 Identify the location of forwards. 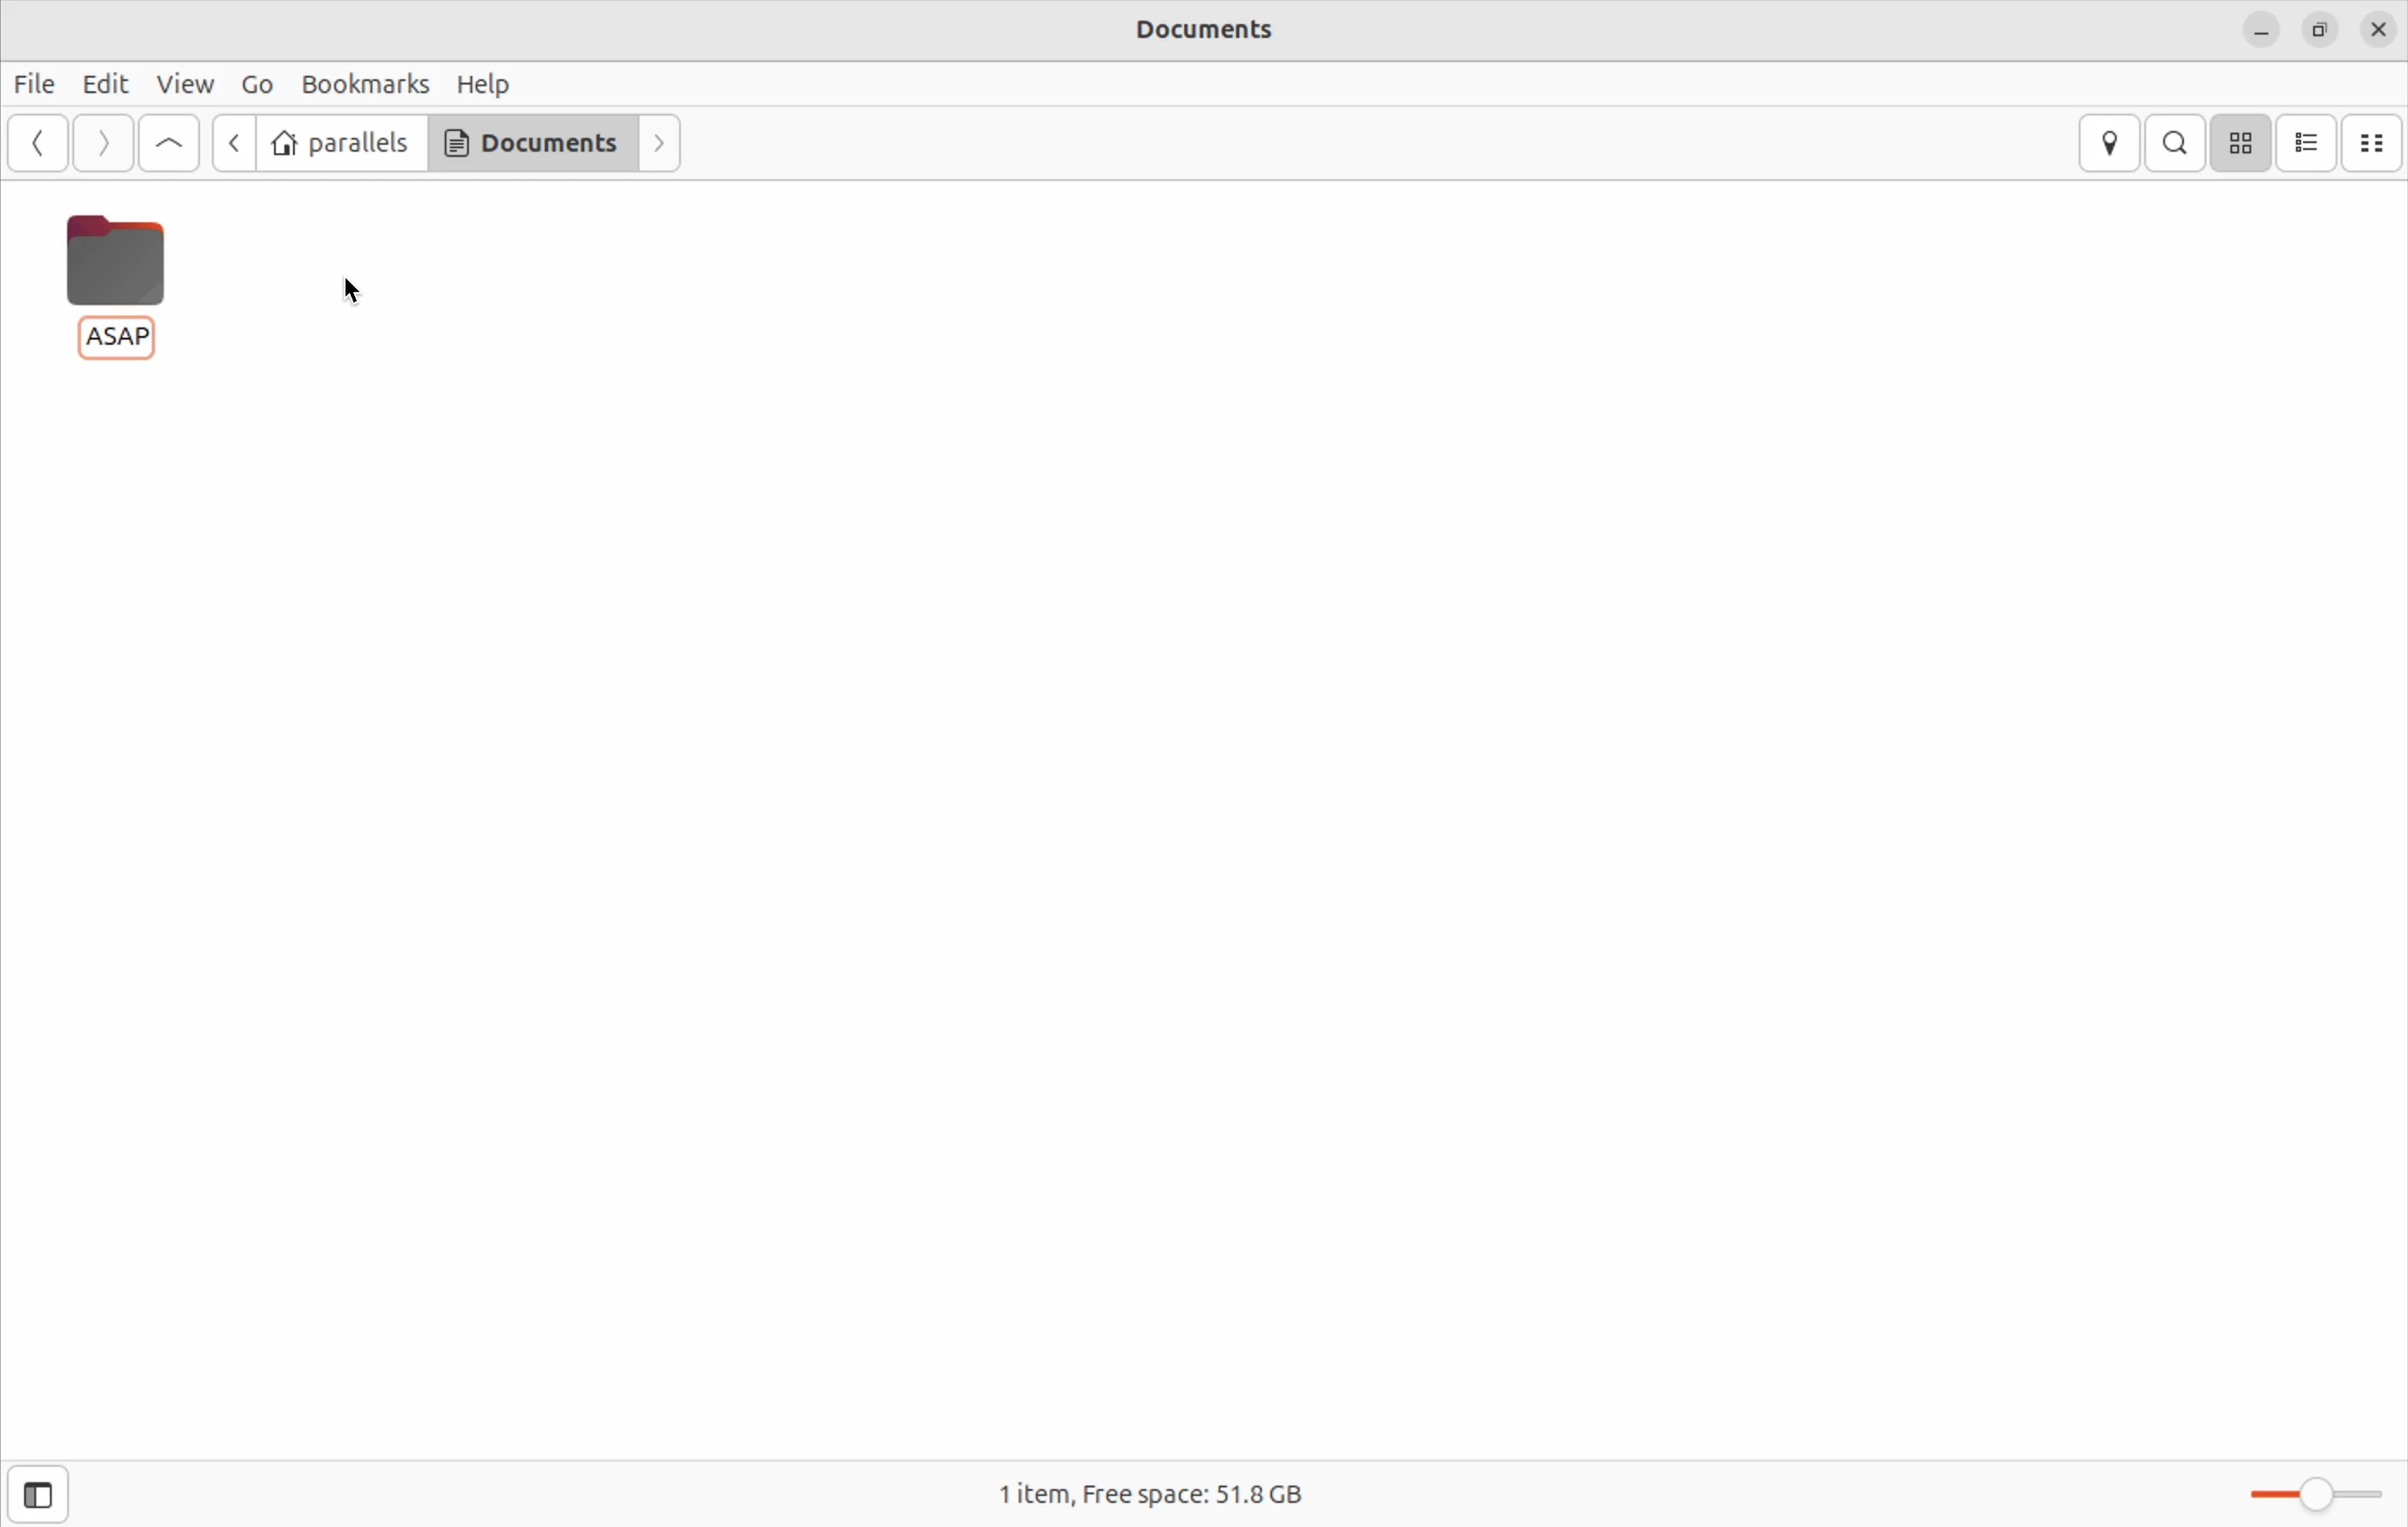
(668, 150).